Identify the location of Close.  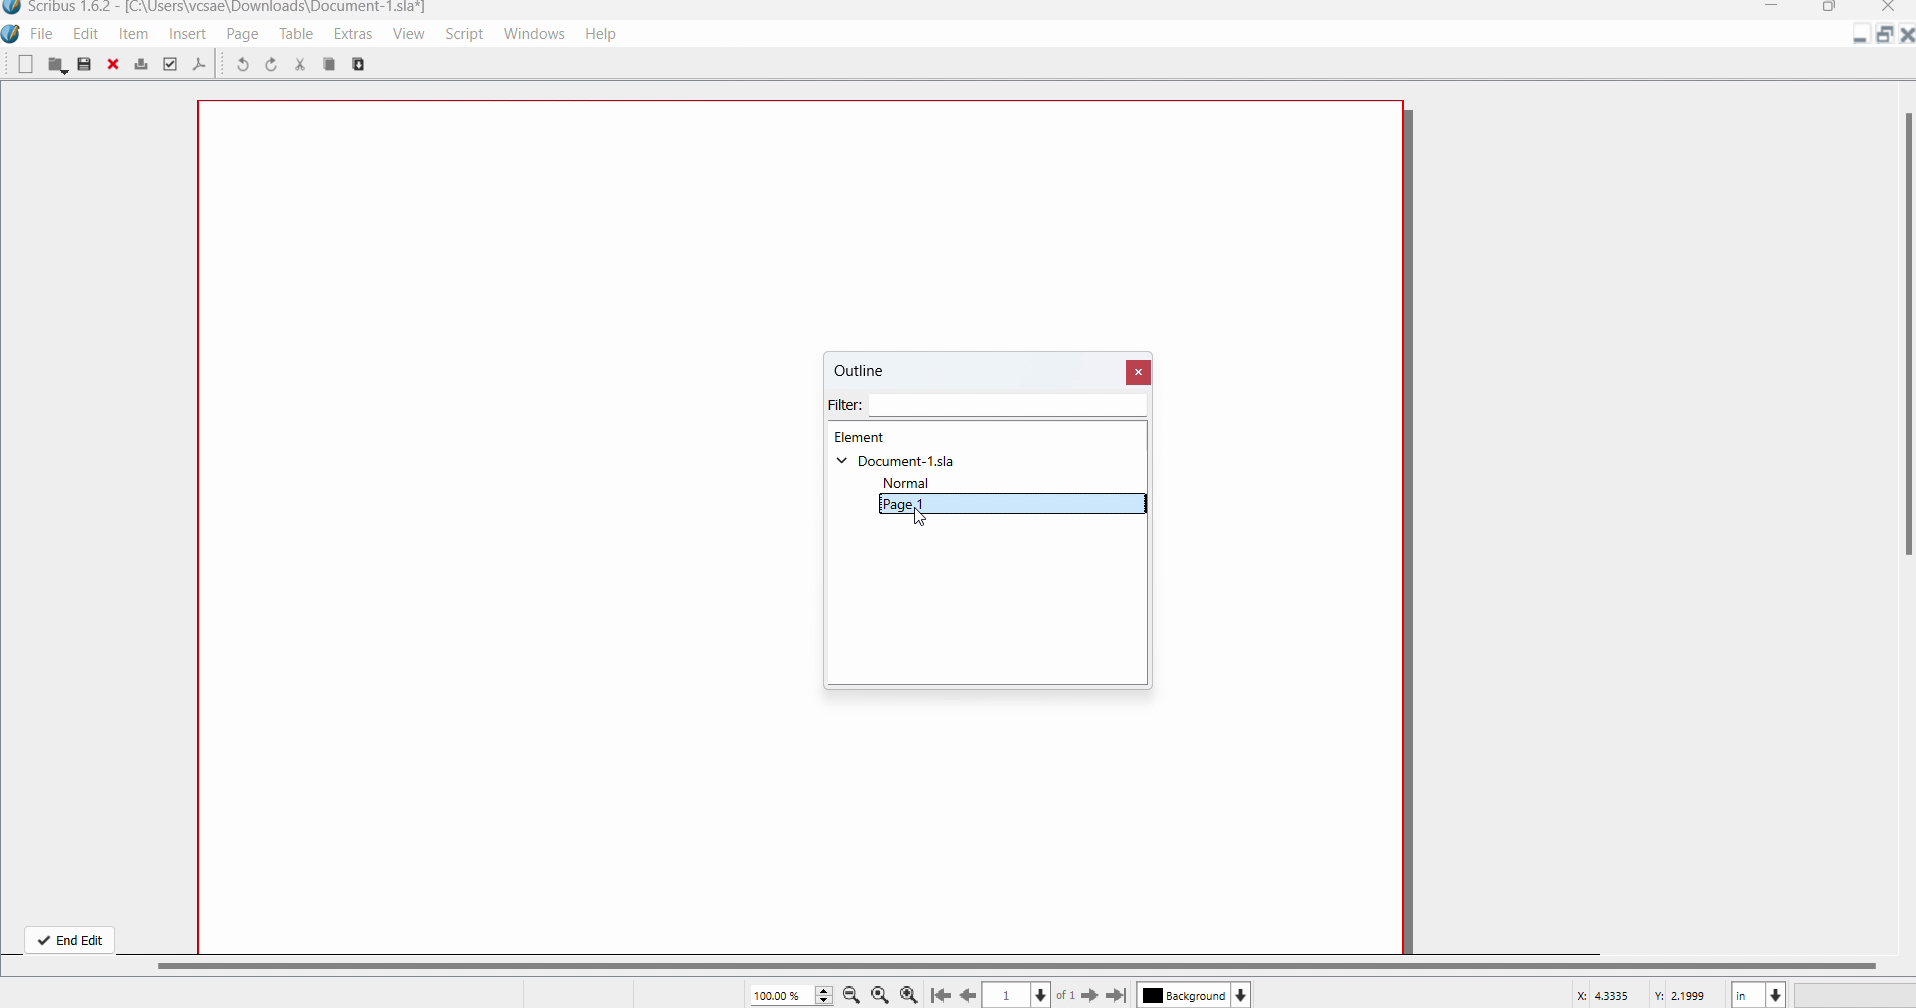
(1140, 371).